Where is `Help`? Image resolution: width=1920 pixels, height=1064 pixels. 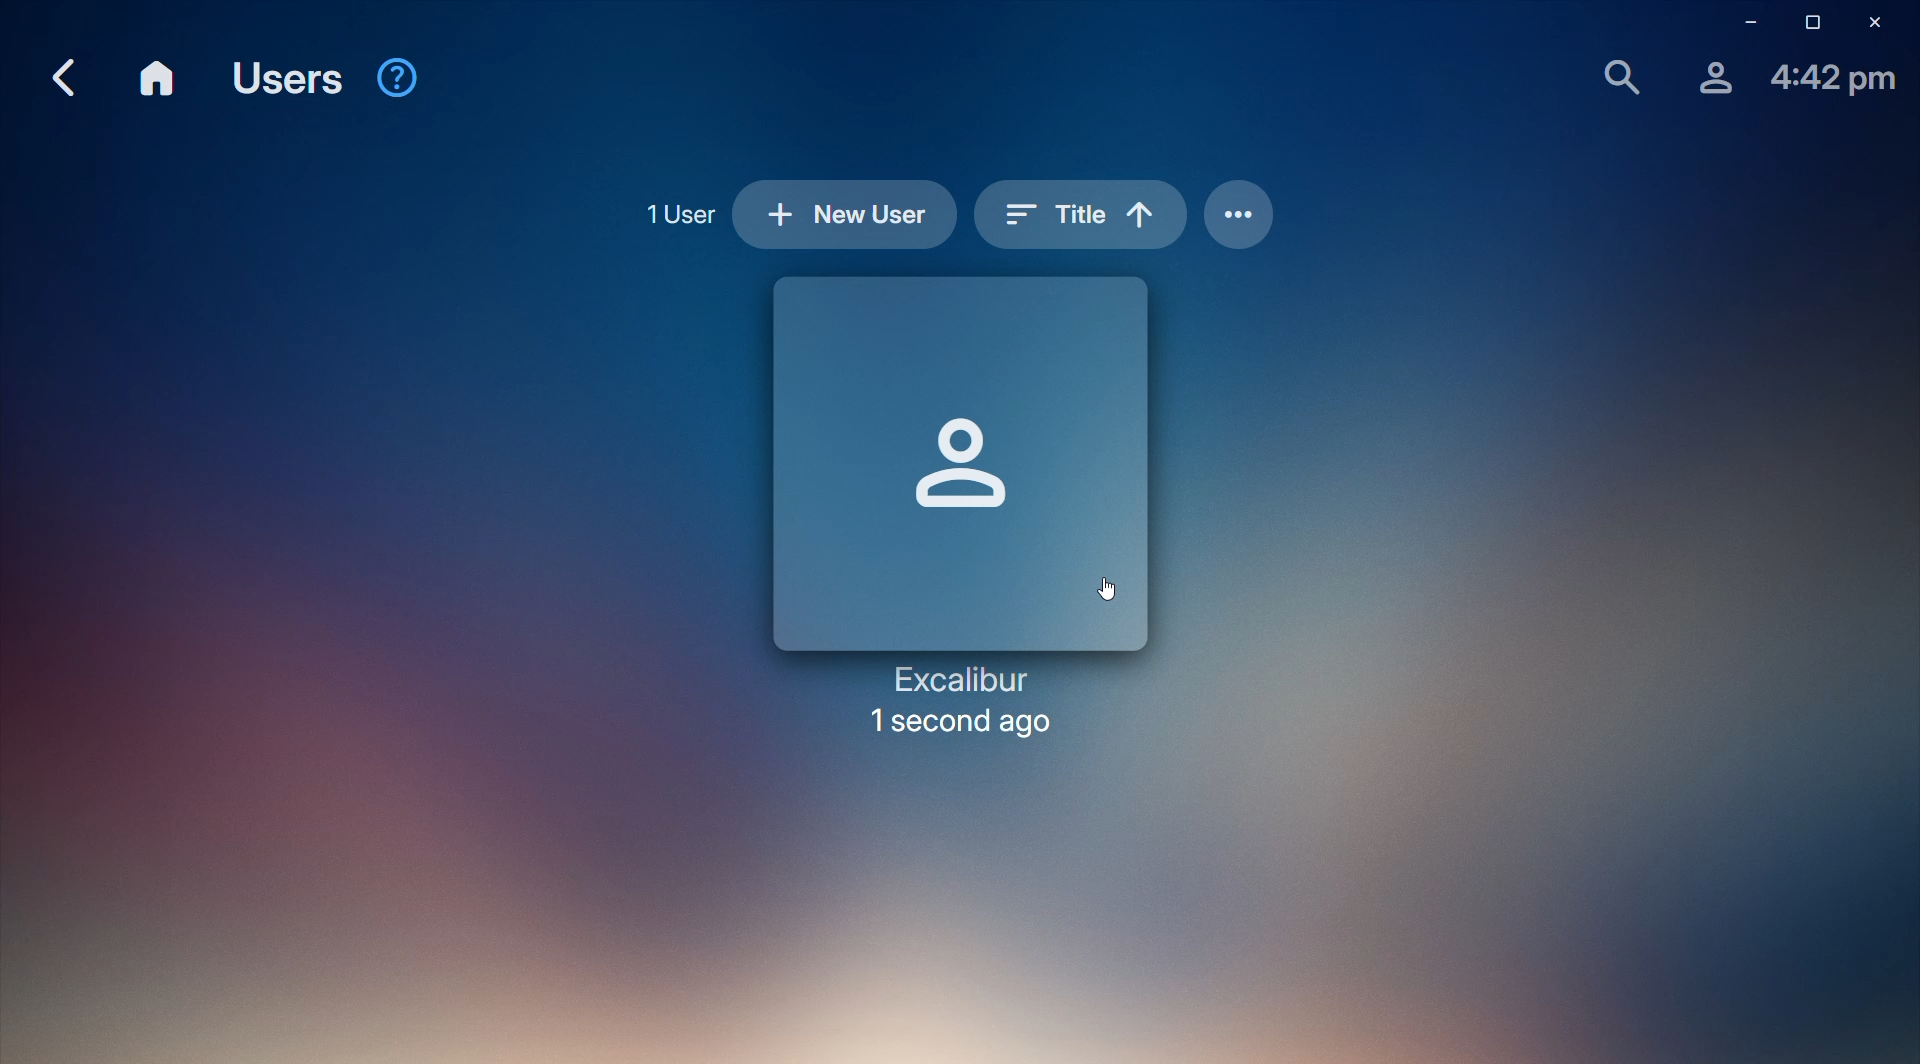 Help is located at coordinates (401, 80).